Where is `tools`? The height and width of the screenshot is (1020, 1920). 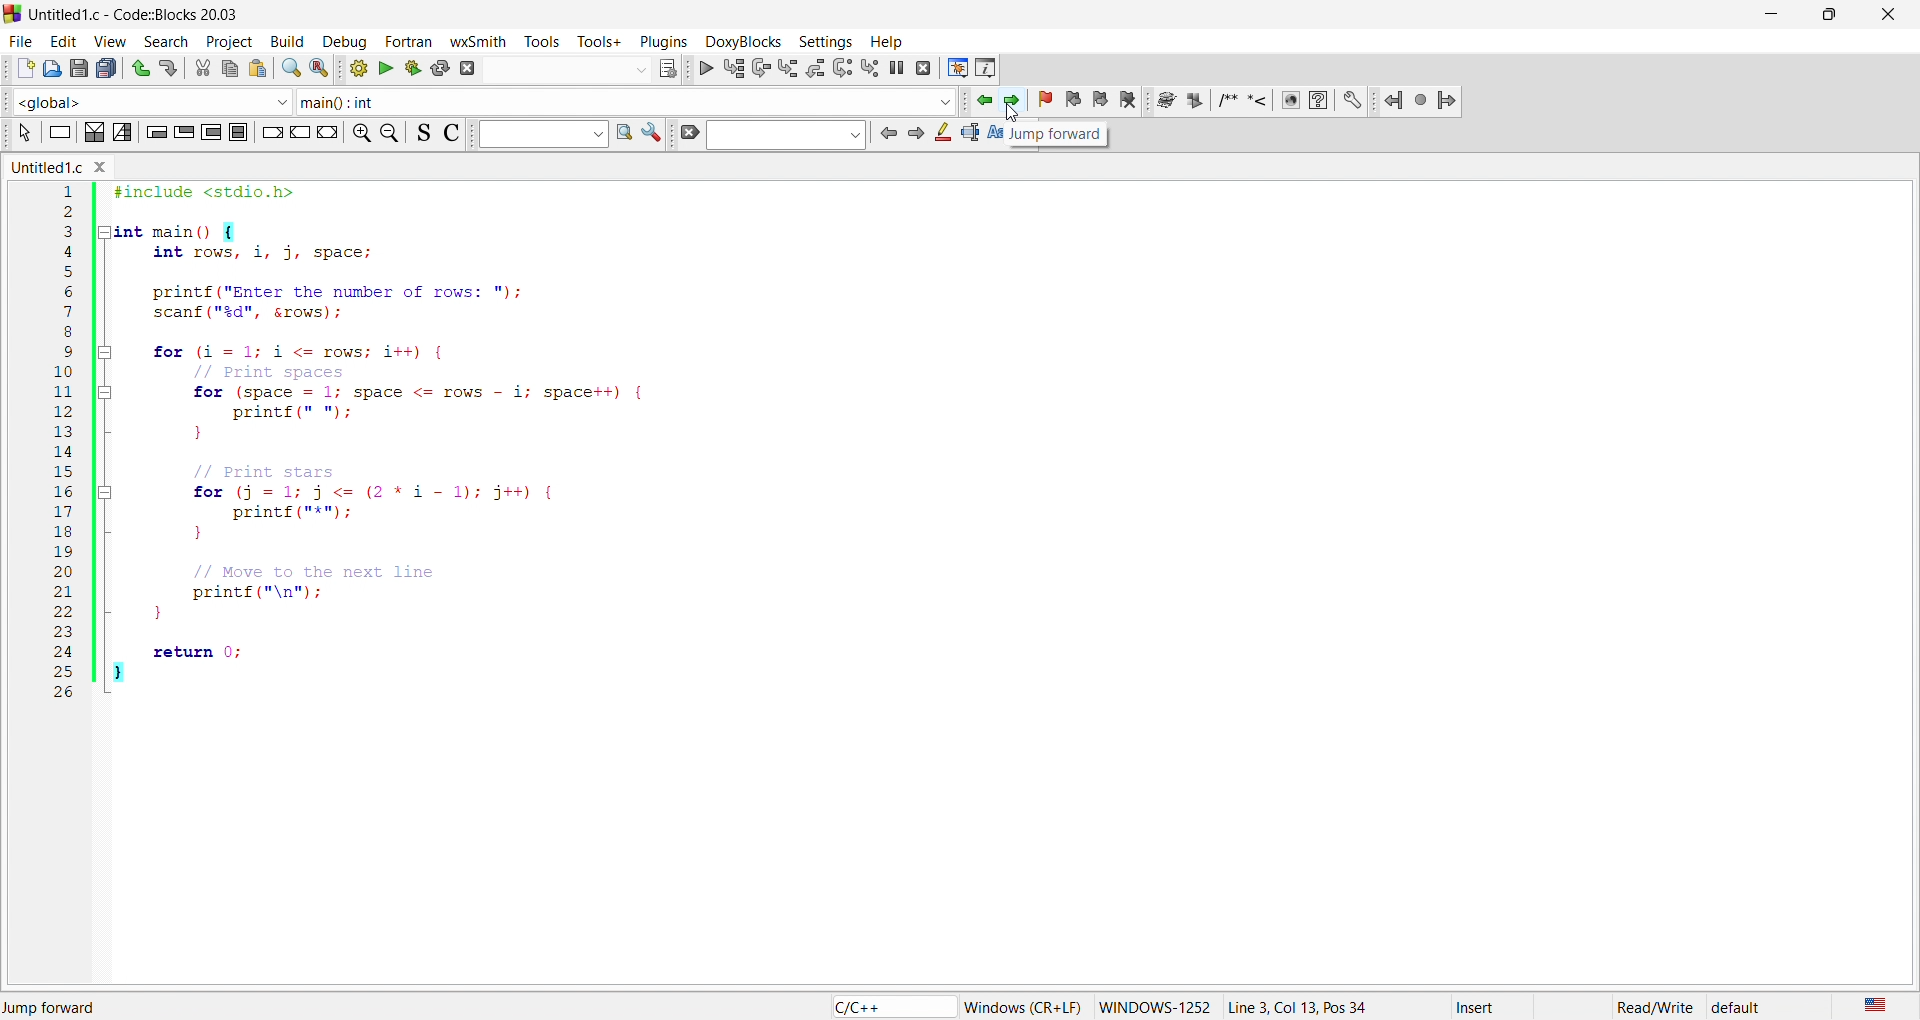 tools is located at coordinates (543, 39).